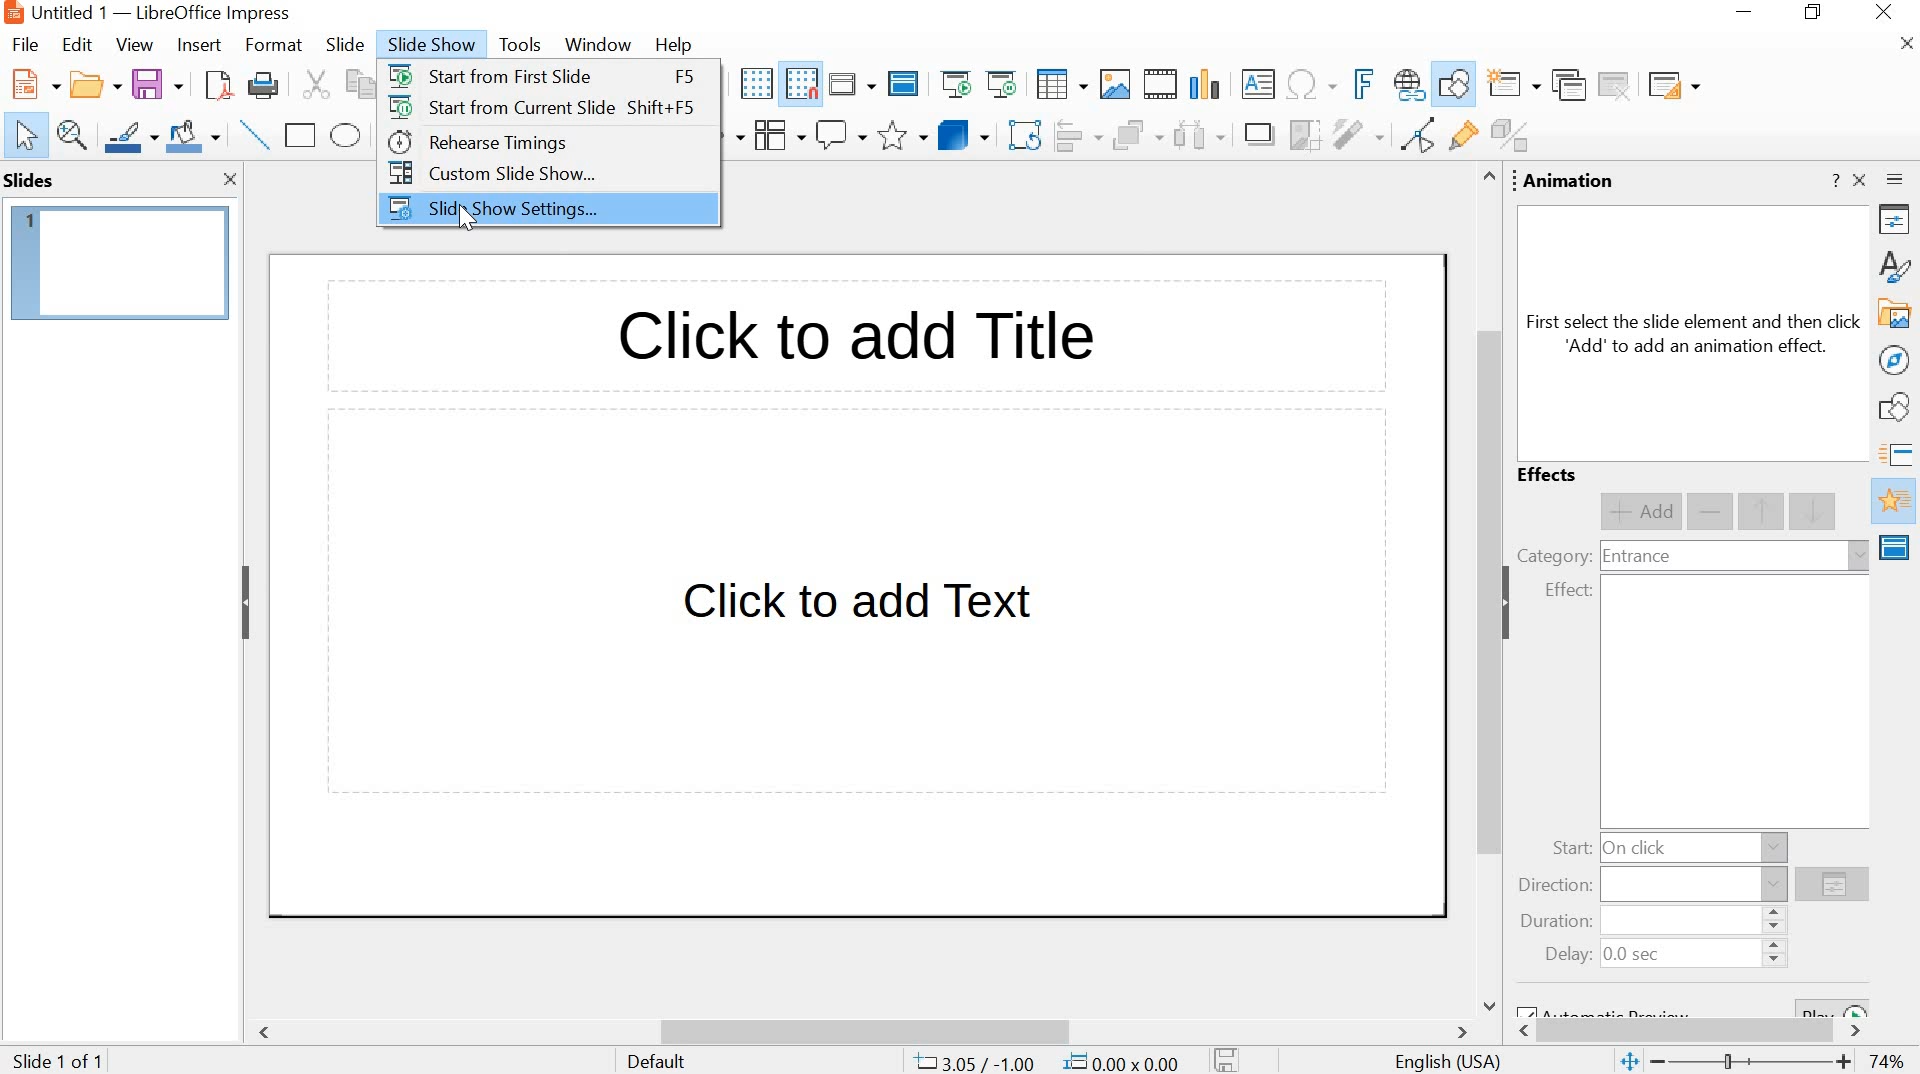 The height and width of the screenshot is (1074, 1920). Describe the element at coordinates (471, 219) in the screenshot. I see `cursor` at that location.